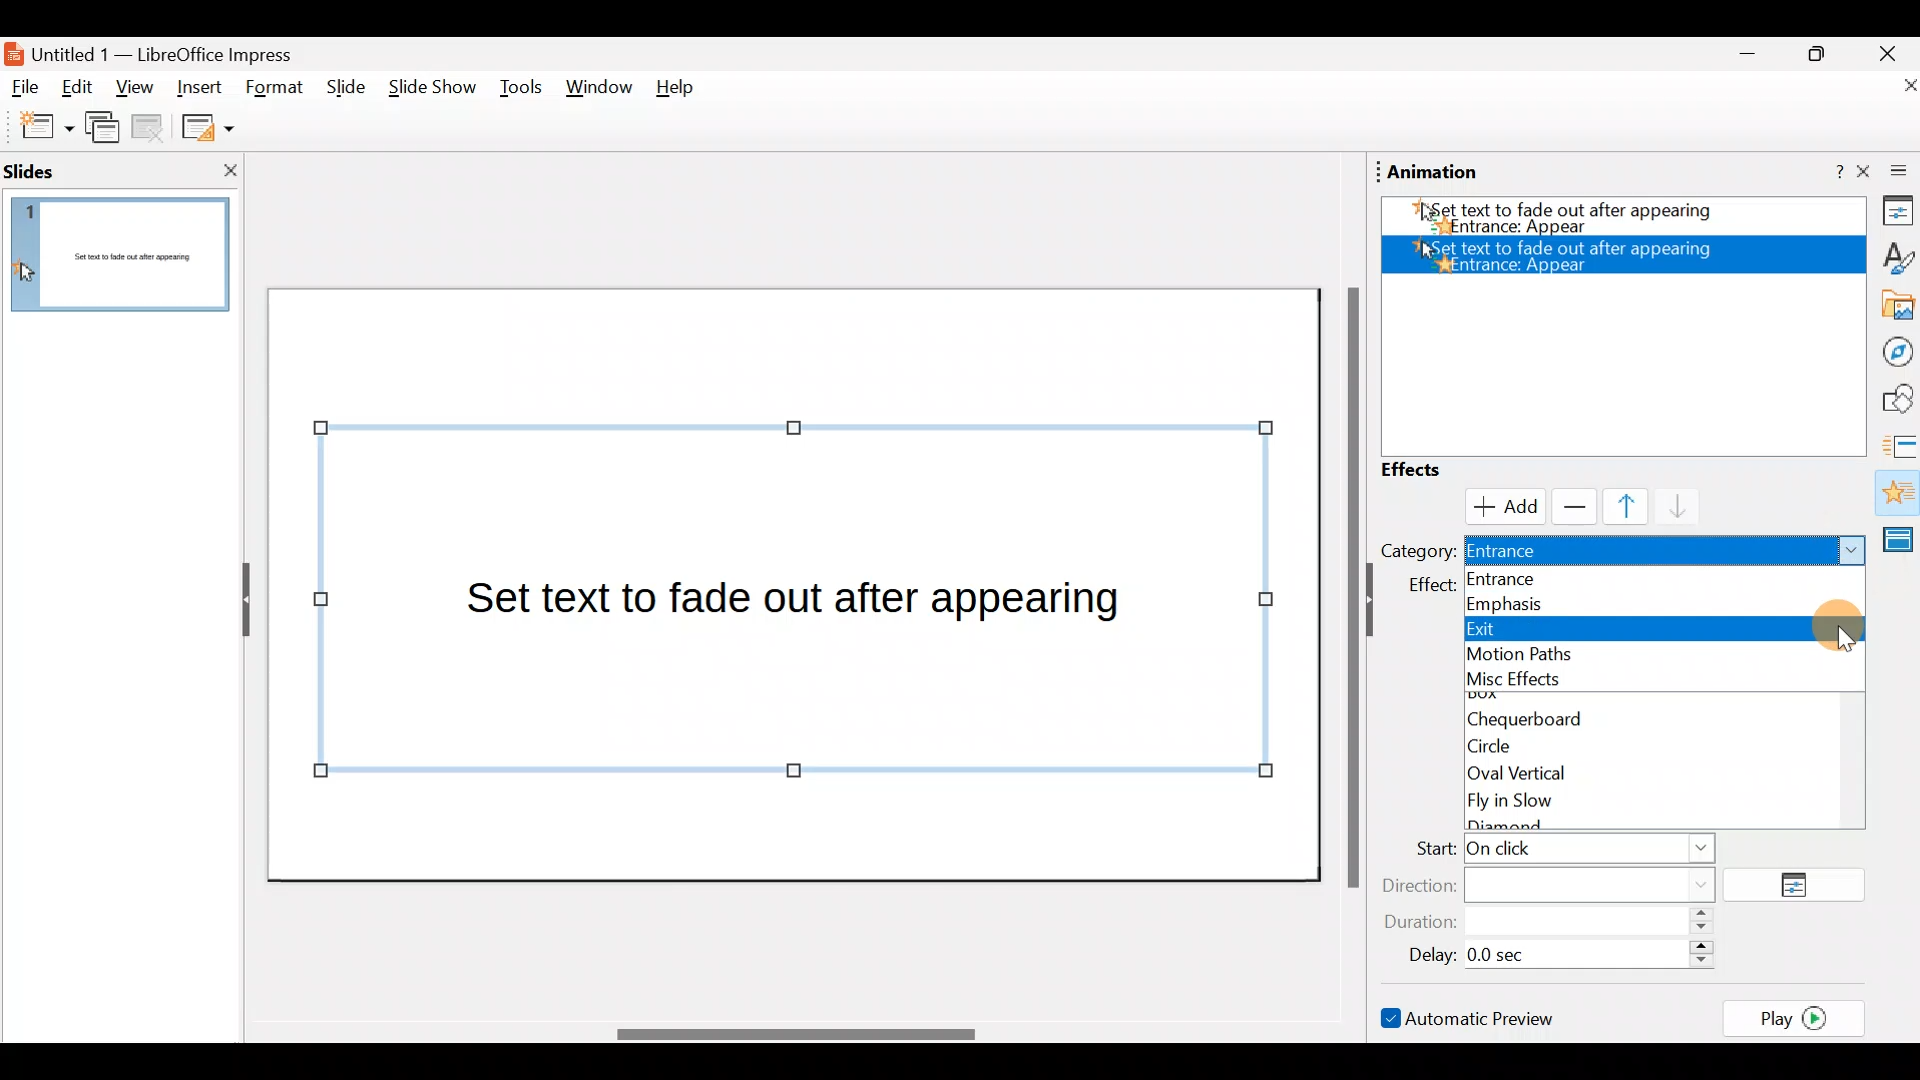 The image size is (1920, 1080). I want to click on Entrance, so click(1669, 552).